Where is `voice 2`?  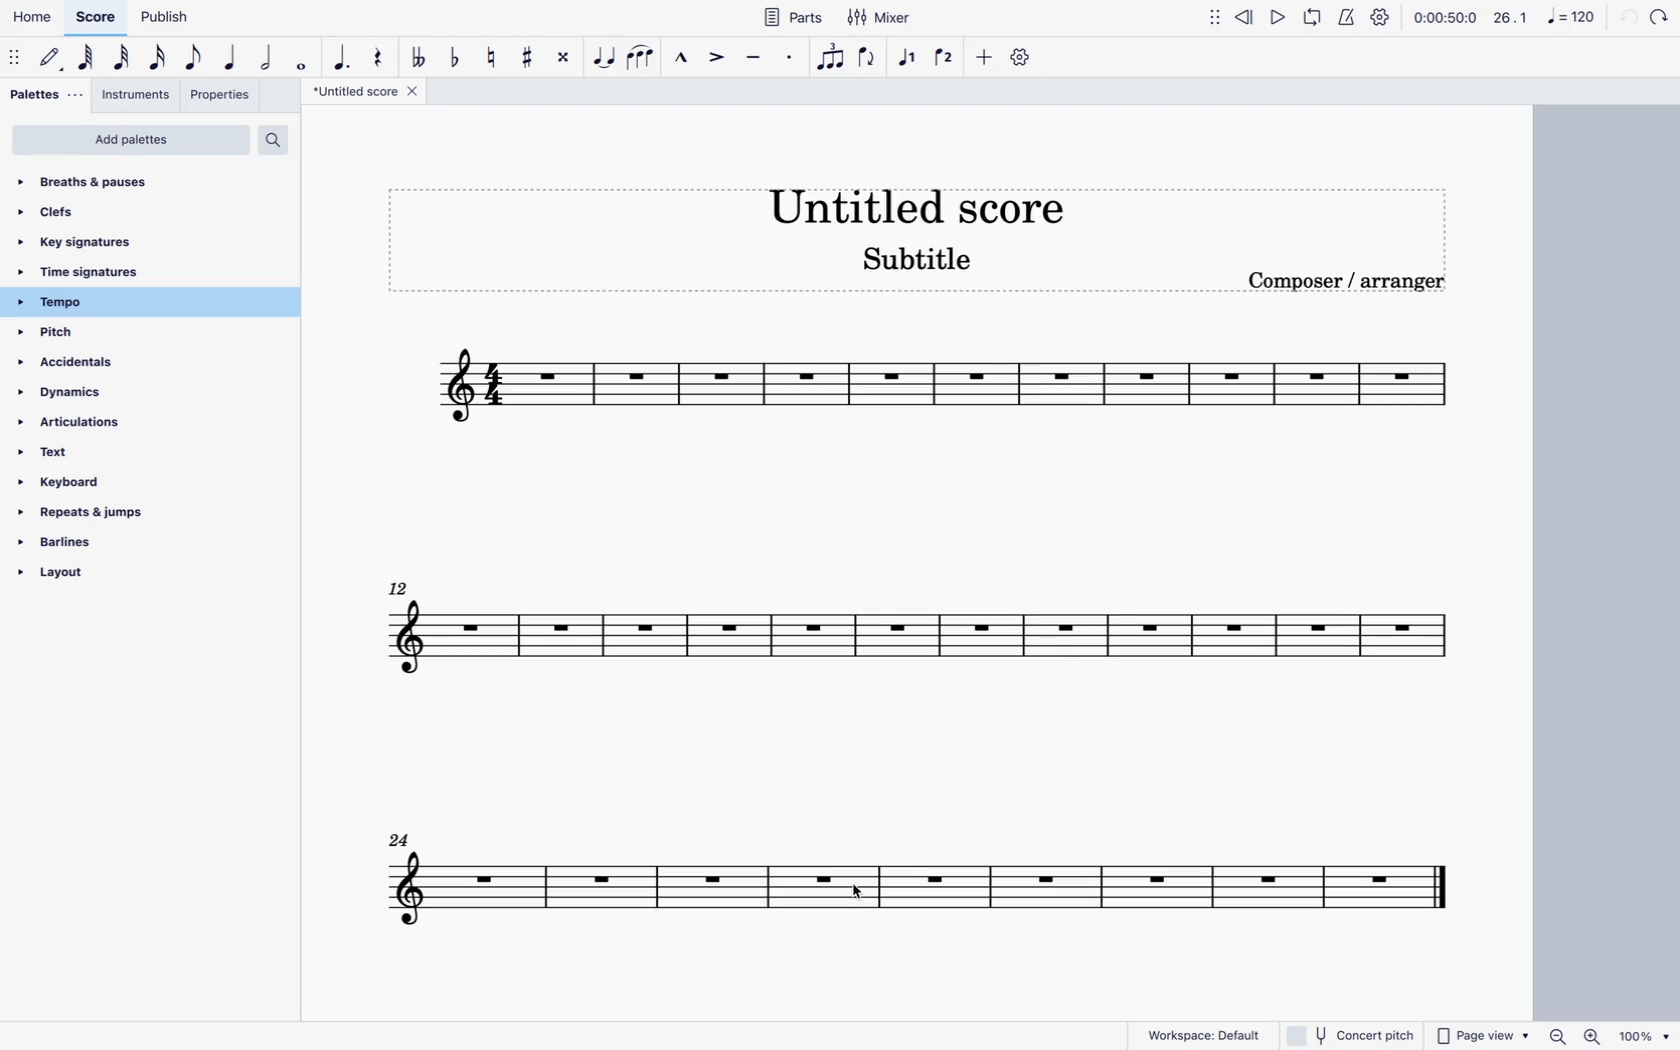 voice 2 is located at coordinates (947, 52).